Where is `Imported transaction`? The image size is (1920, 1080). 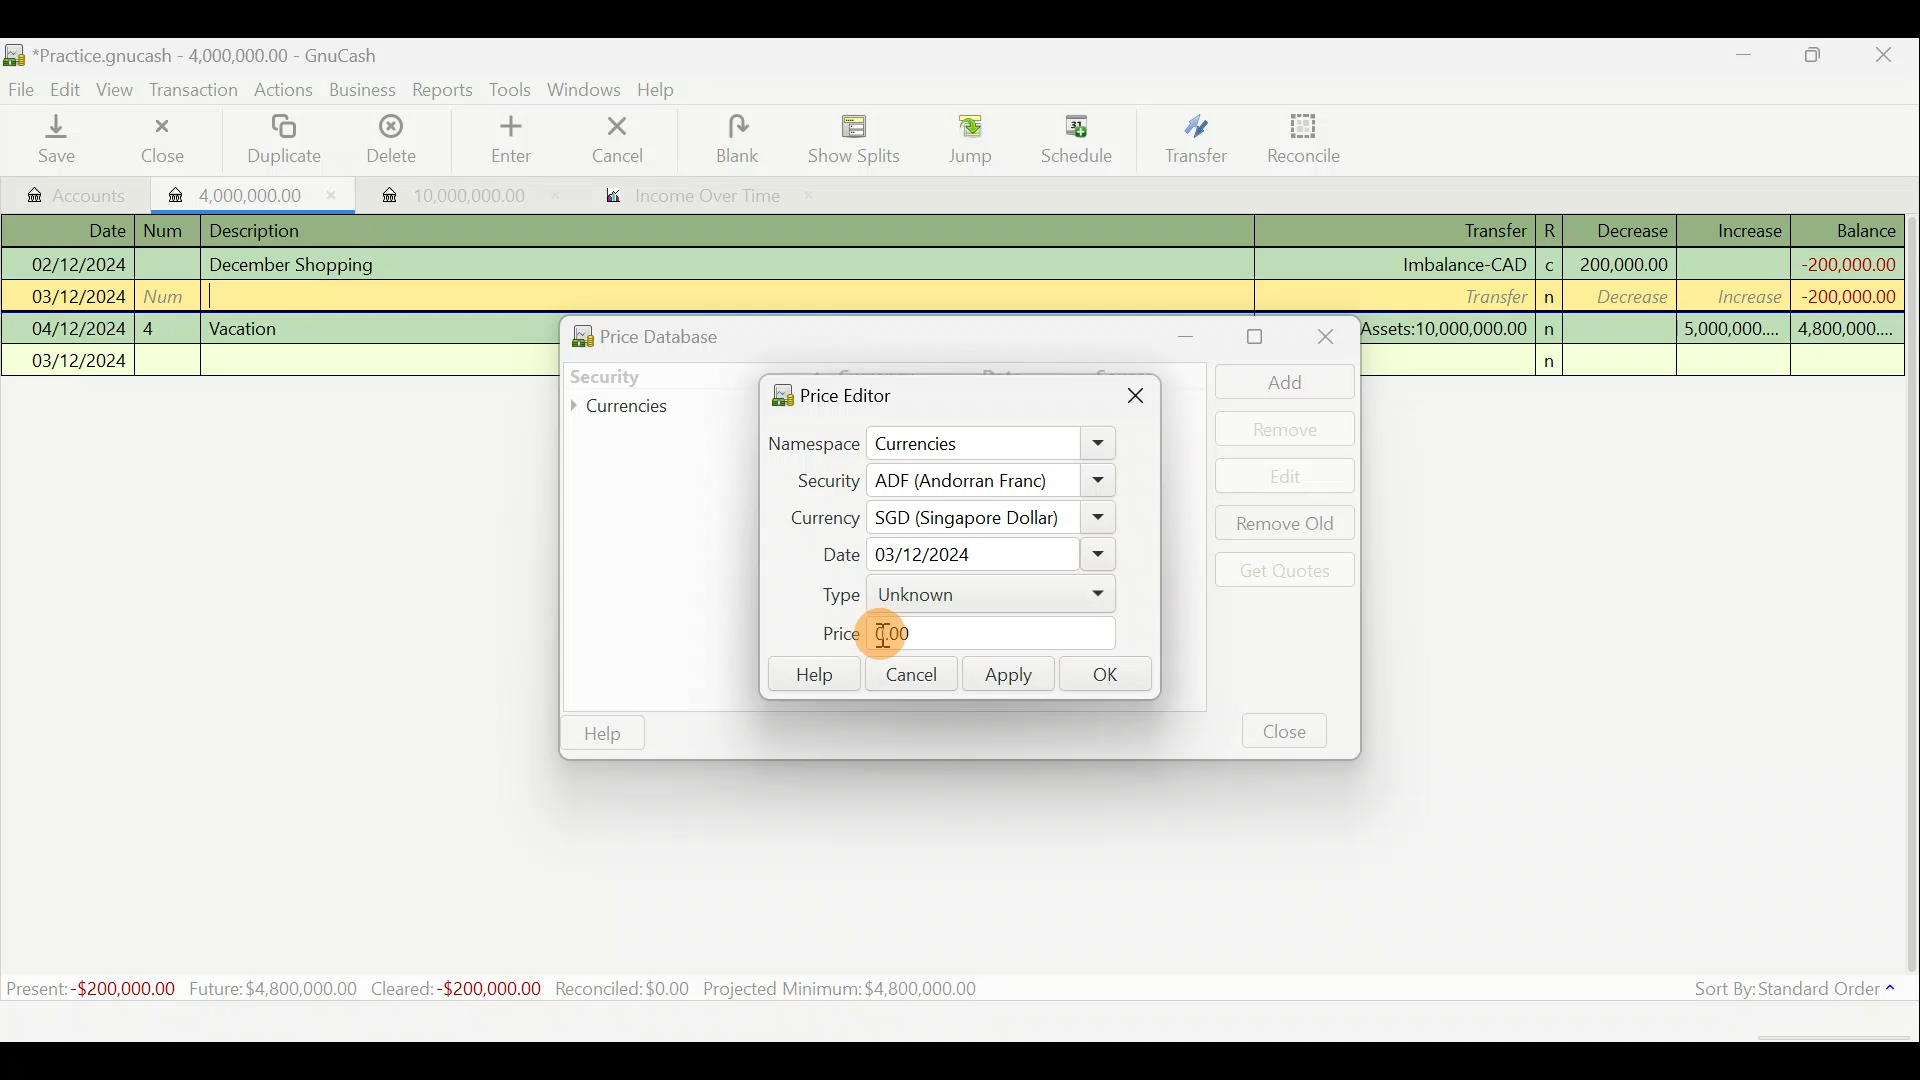 Imported transaction is located at coordinates (245, 192).